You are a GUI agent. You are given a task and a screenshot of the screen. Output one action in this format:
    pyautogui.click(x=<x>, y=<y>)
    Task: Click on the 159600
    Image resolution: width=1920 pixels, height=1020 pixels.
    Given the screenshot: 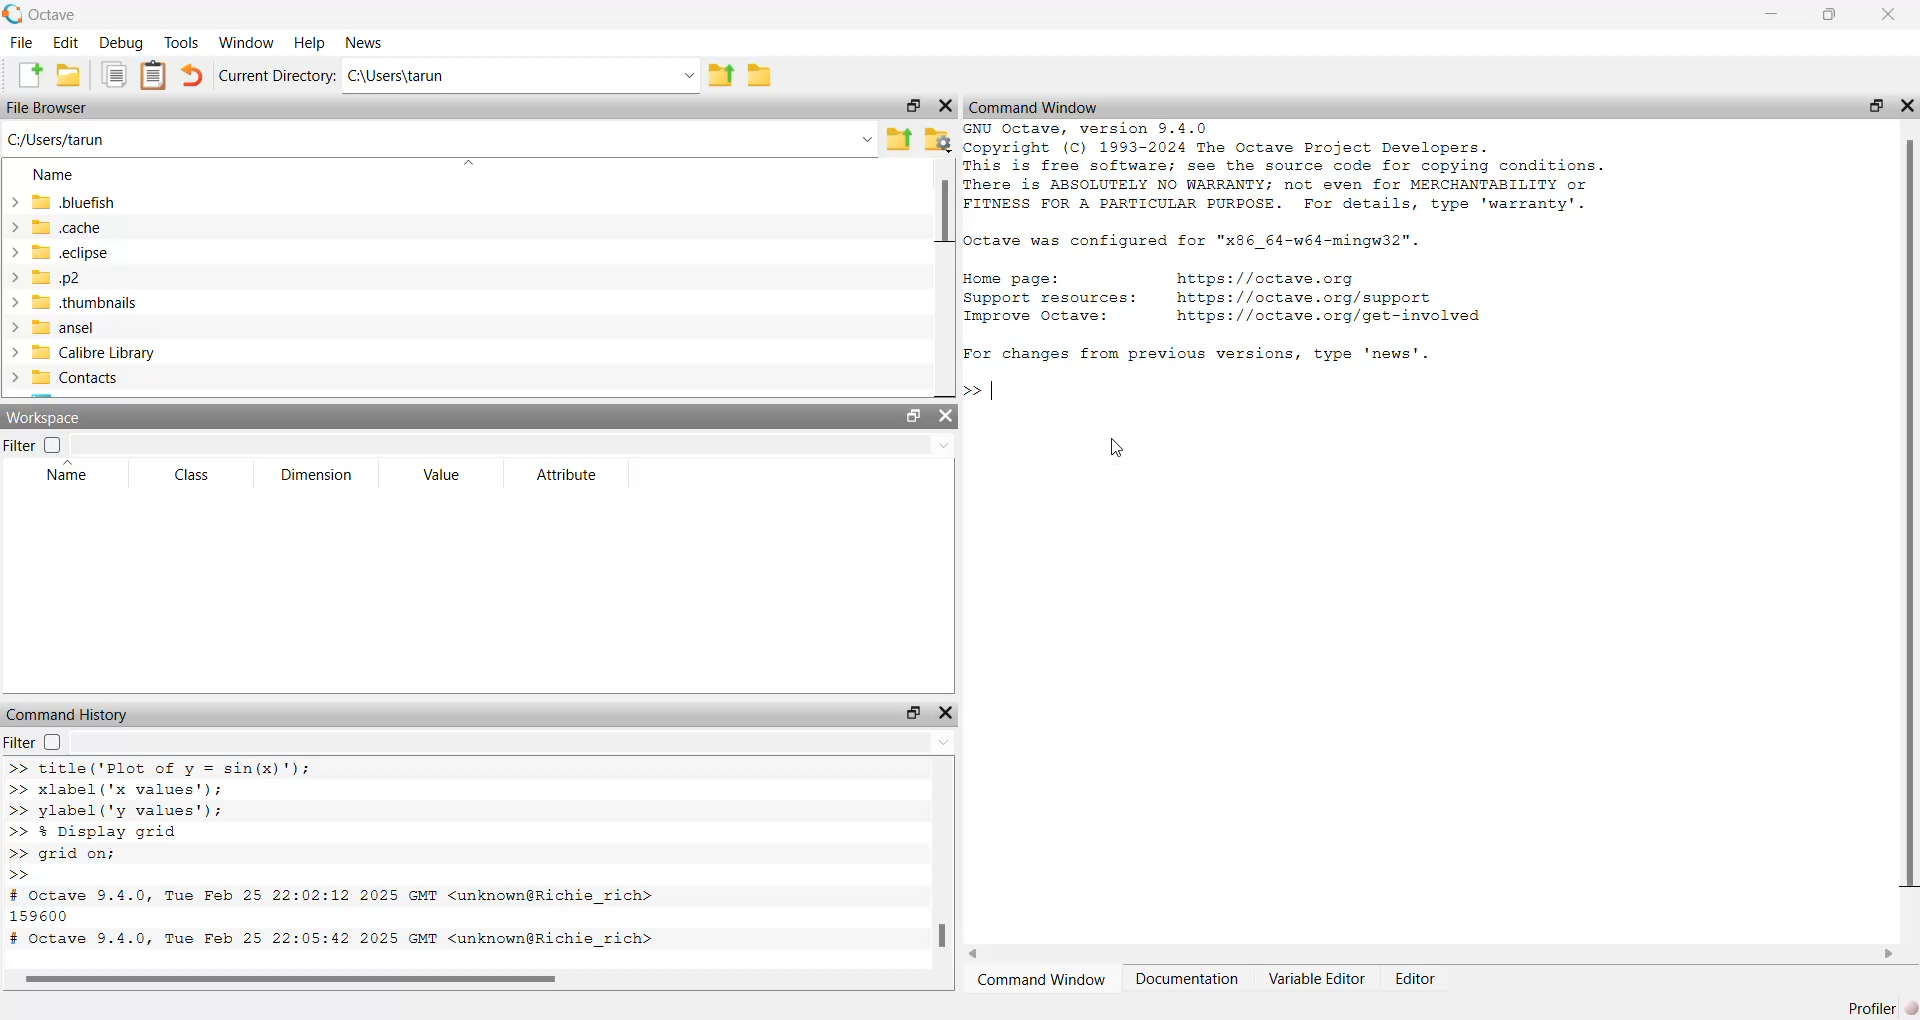 What is the action you would take?
    pyautogui.click(x=48, y=917)
    